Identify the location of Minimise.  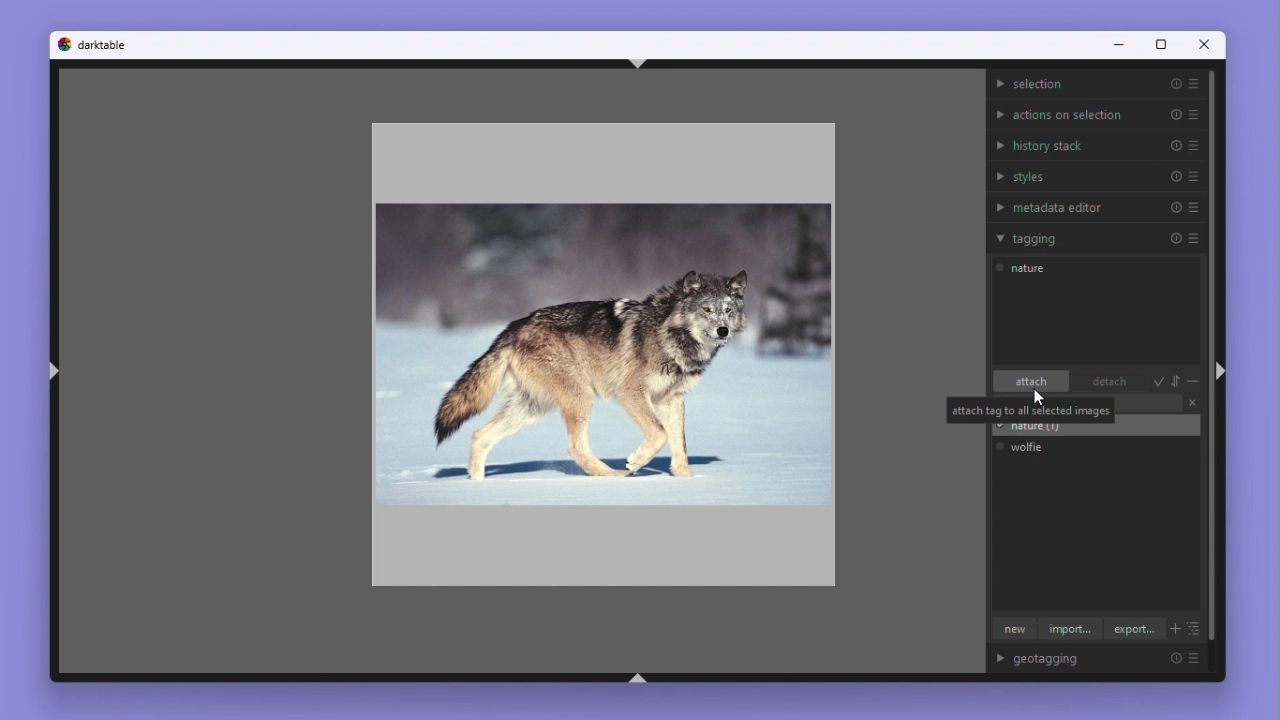
(1116, 46).